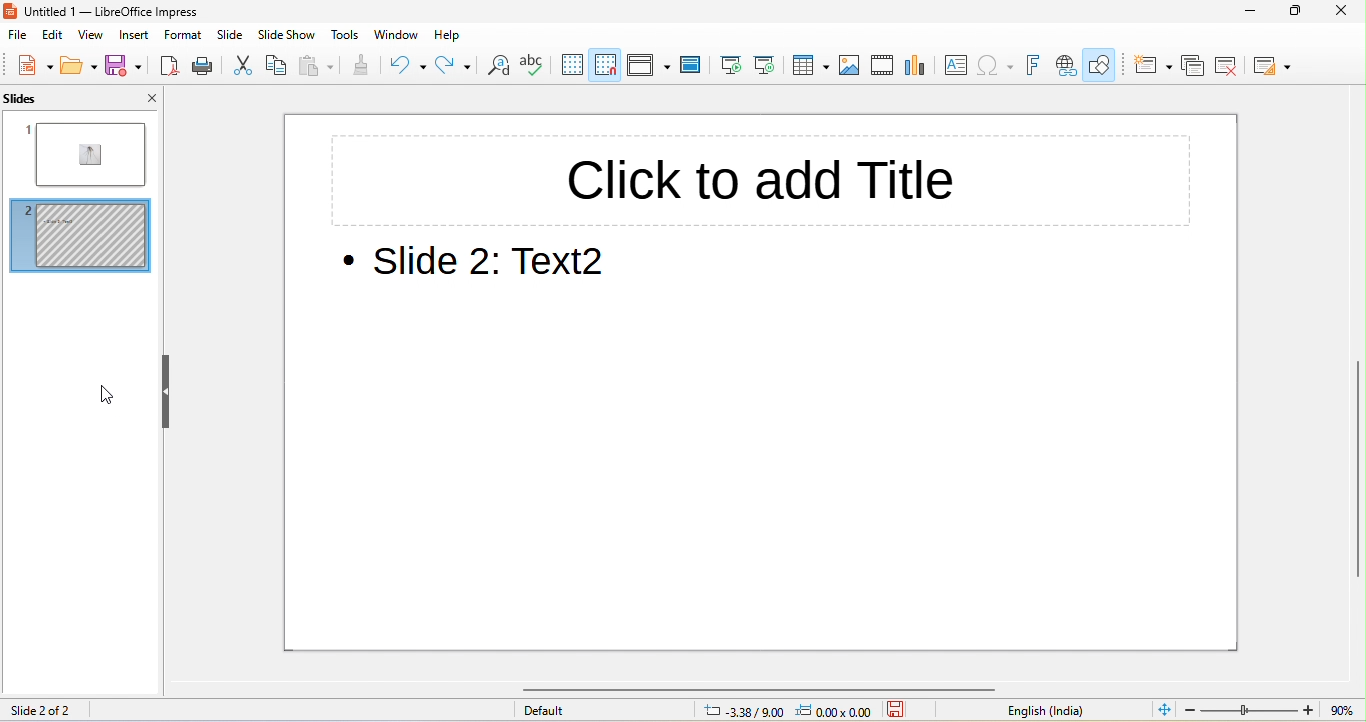  What do you see at coordinates (97, 38) in the screenshot?
I see `view` at bounding box center [97, 38].